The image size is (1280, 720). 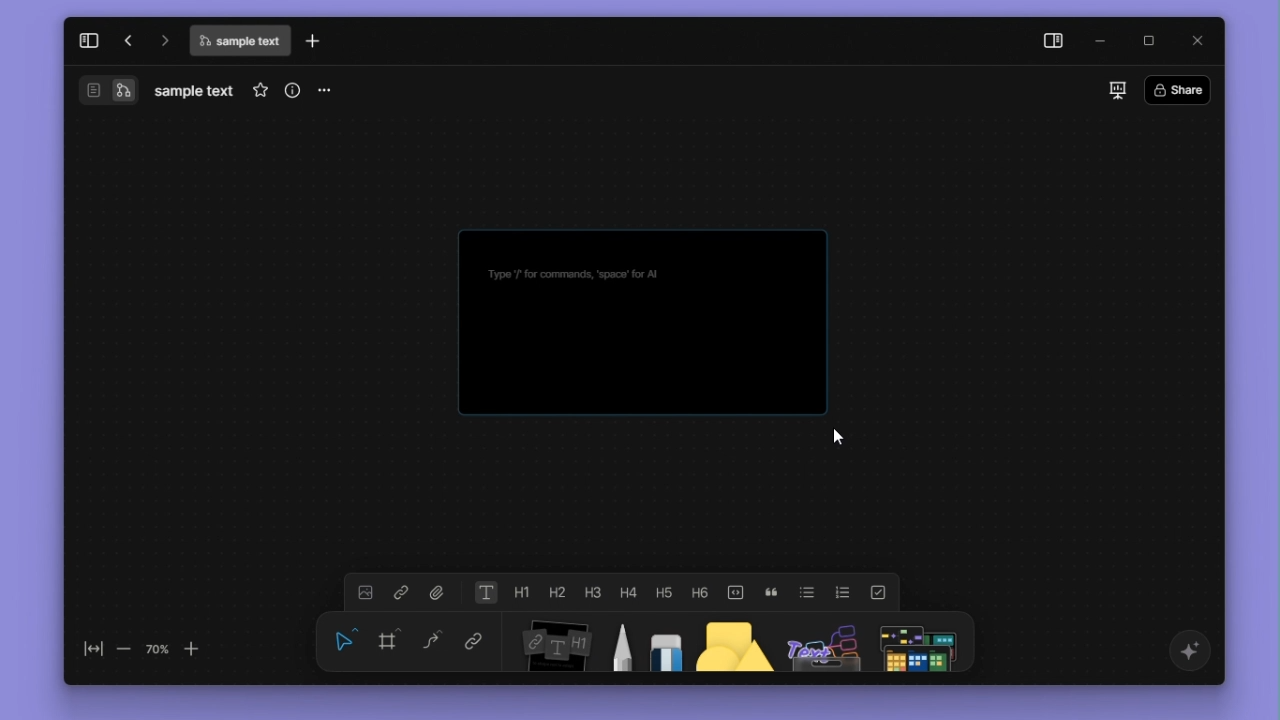 What do you see at coordinates (317, 41) in the screenshot?
I see `new tab` at bounding box center [317, 41].